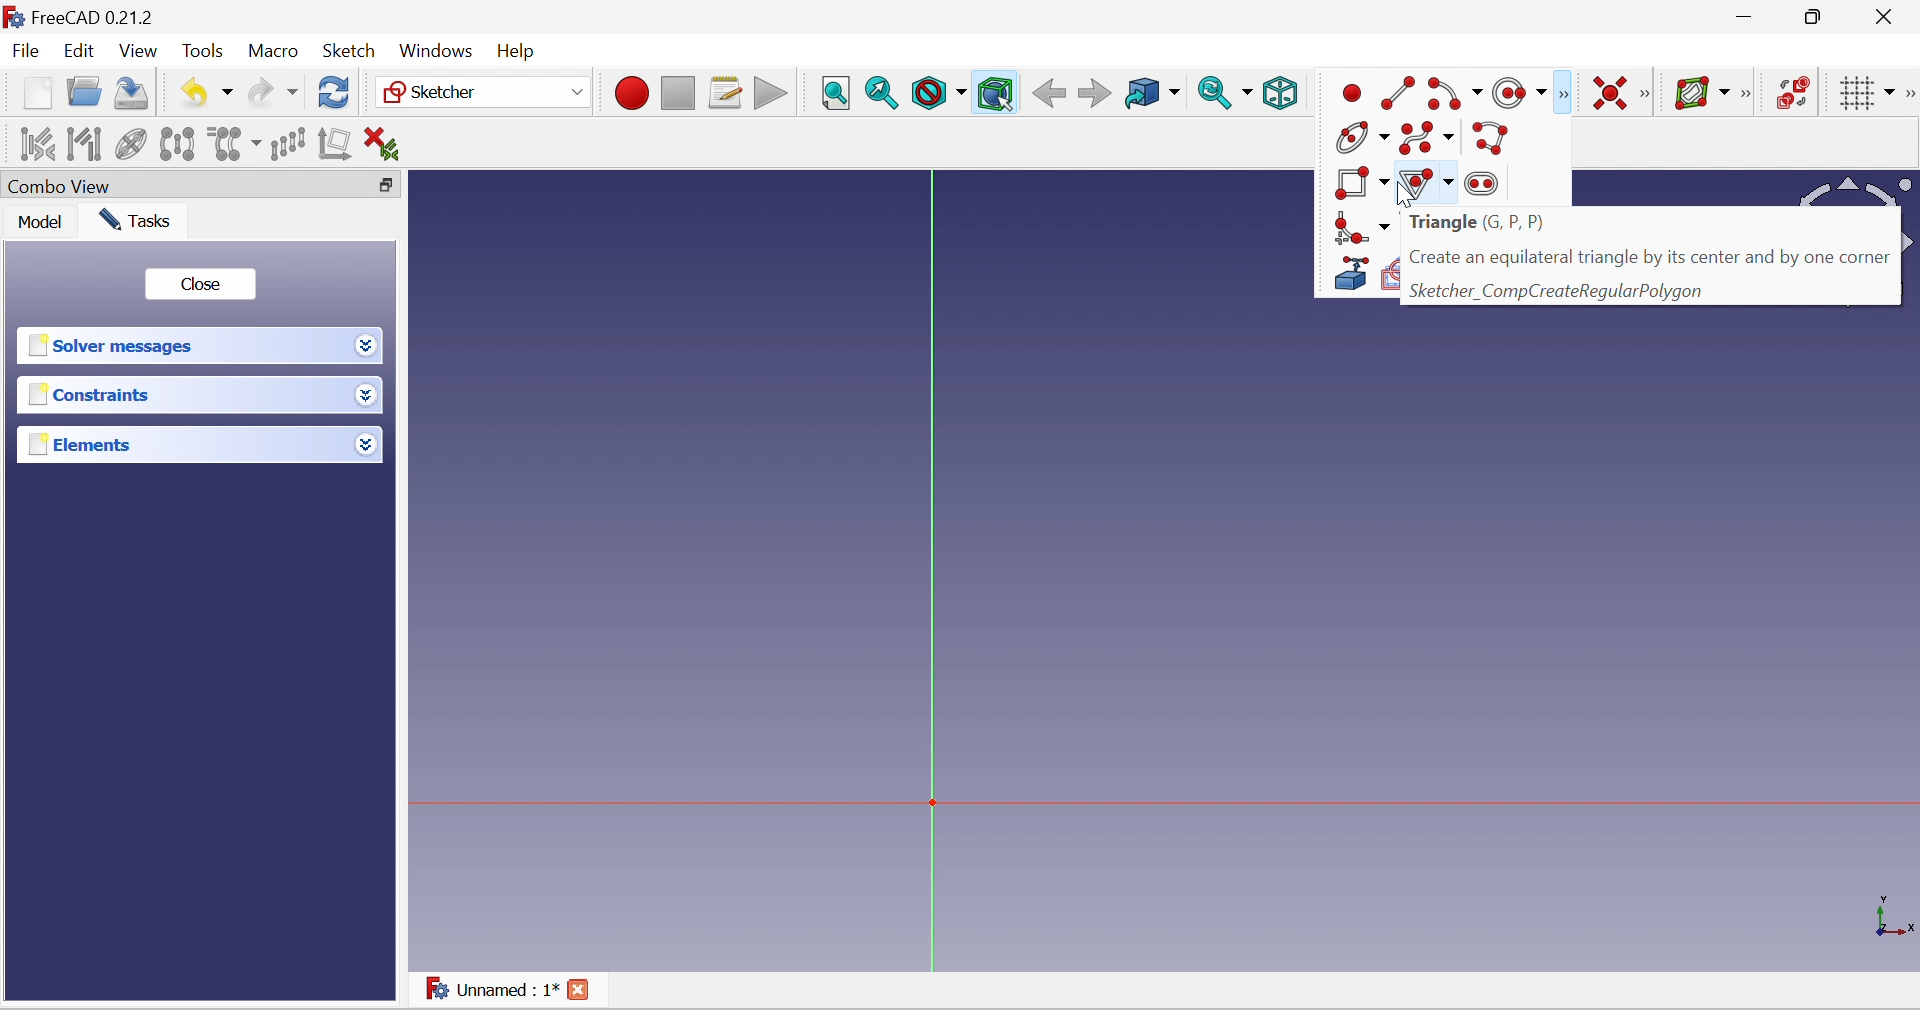 This screenshot has height=1010, width=1920. I want to click on Create slot (G,S), so click(1485, 185).